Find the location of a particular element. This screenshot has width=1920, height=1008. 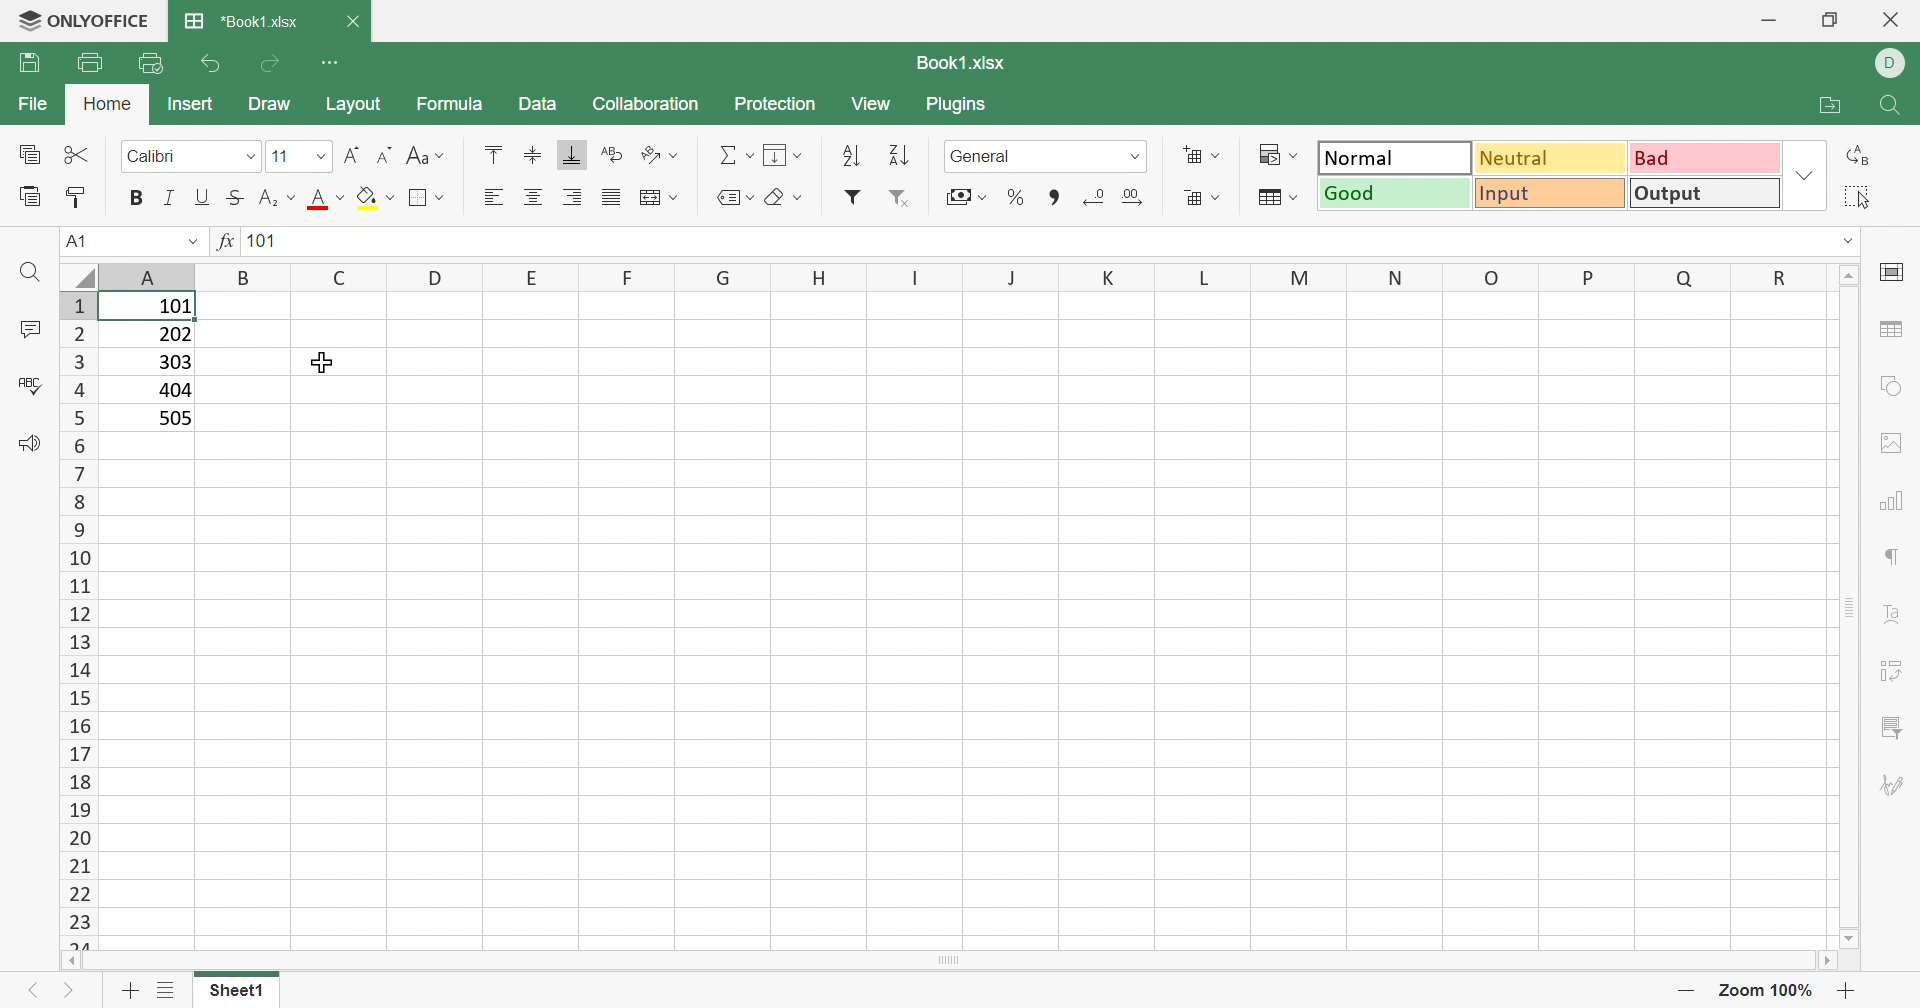

Neutral is located at coordinates (1552, 157).